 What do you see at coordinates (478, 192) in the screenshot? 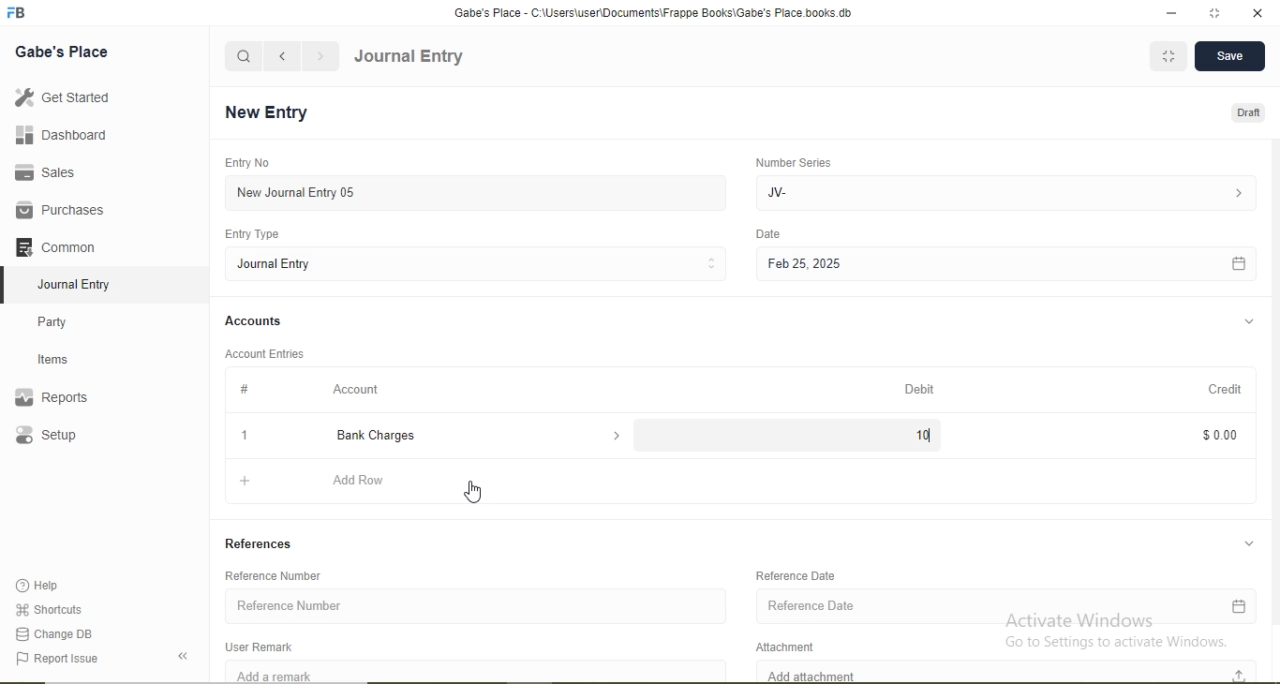
I see `New Journal Entry 05` at bounding box center [478, 192].